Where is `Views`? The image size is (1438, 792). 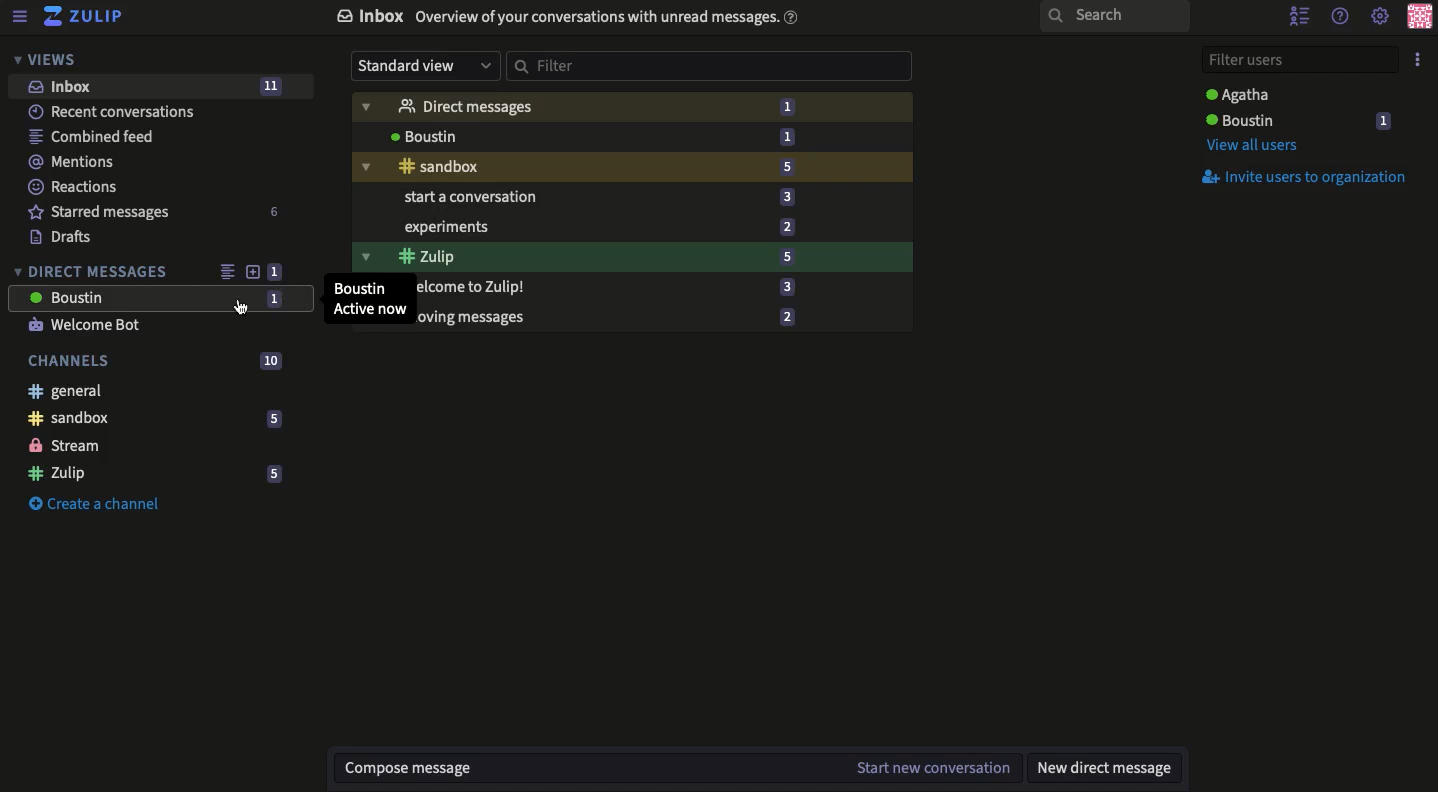 Views is located at coordinates (48, 58).